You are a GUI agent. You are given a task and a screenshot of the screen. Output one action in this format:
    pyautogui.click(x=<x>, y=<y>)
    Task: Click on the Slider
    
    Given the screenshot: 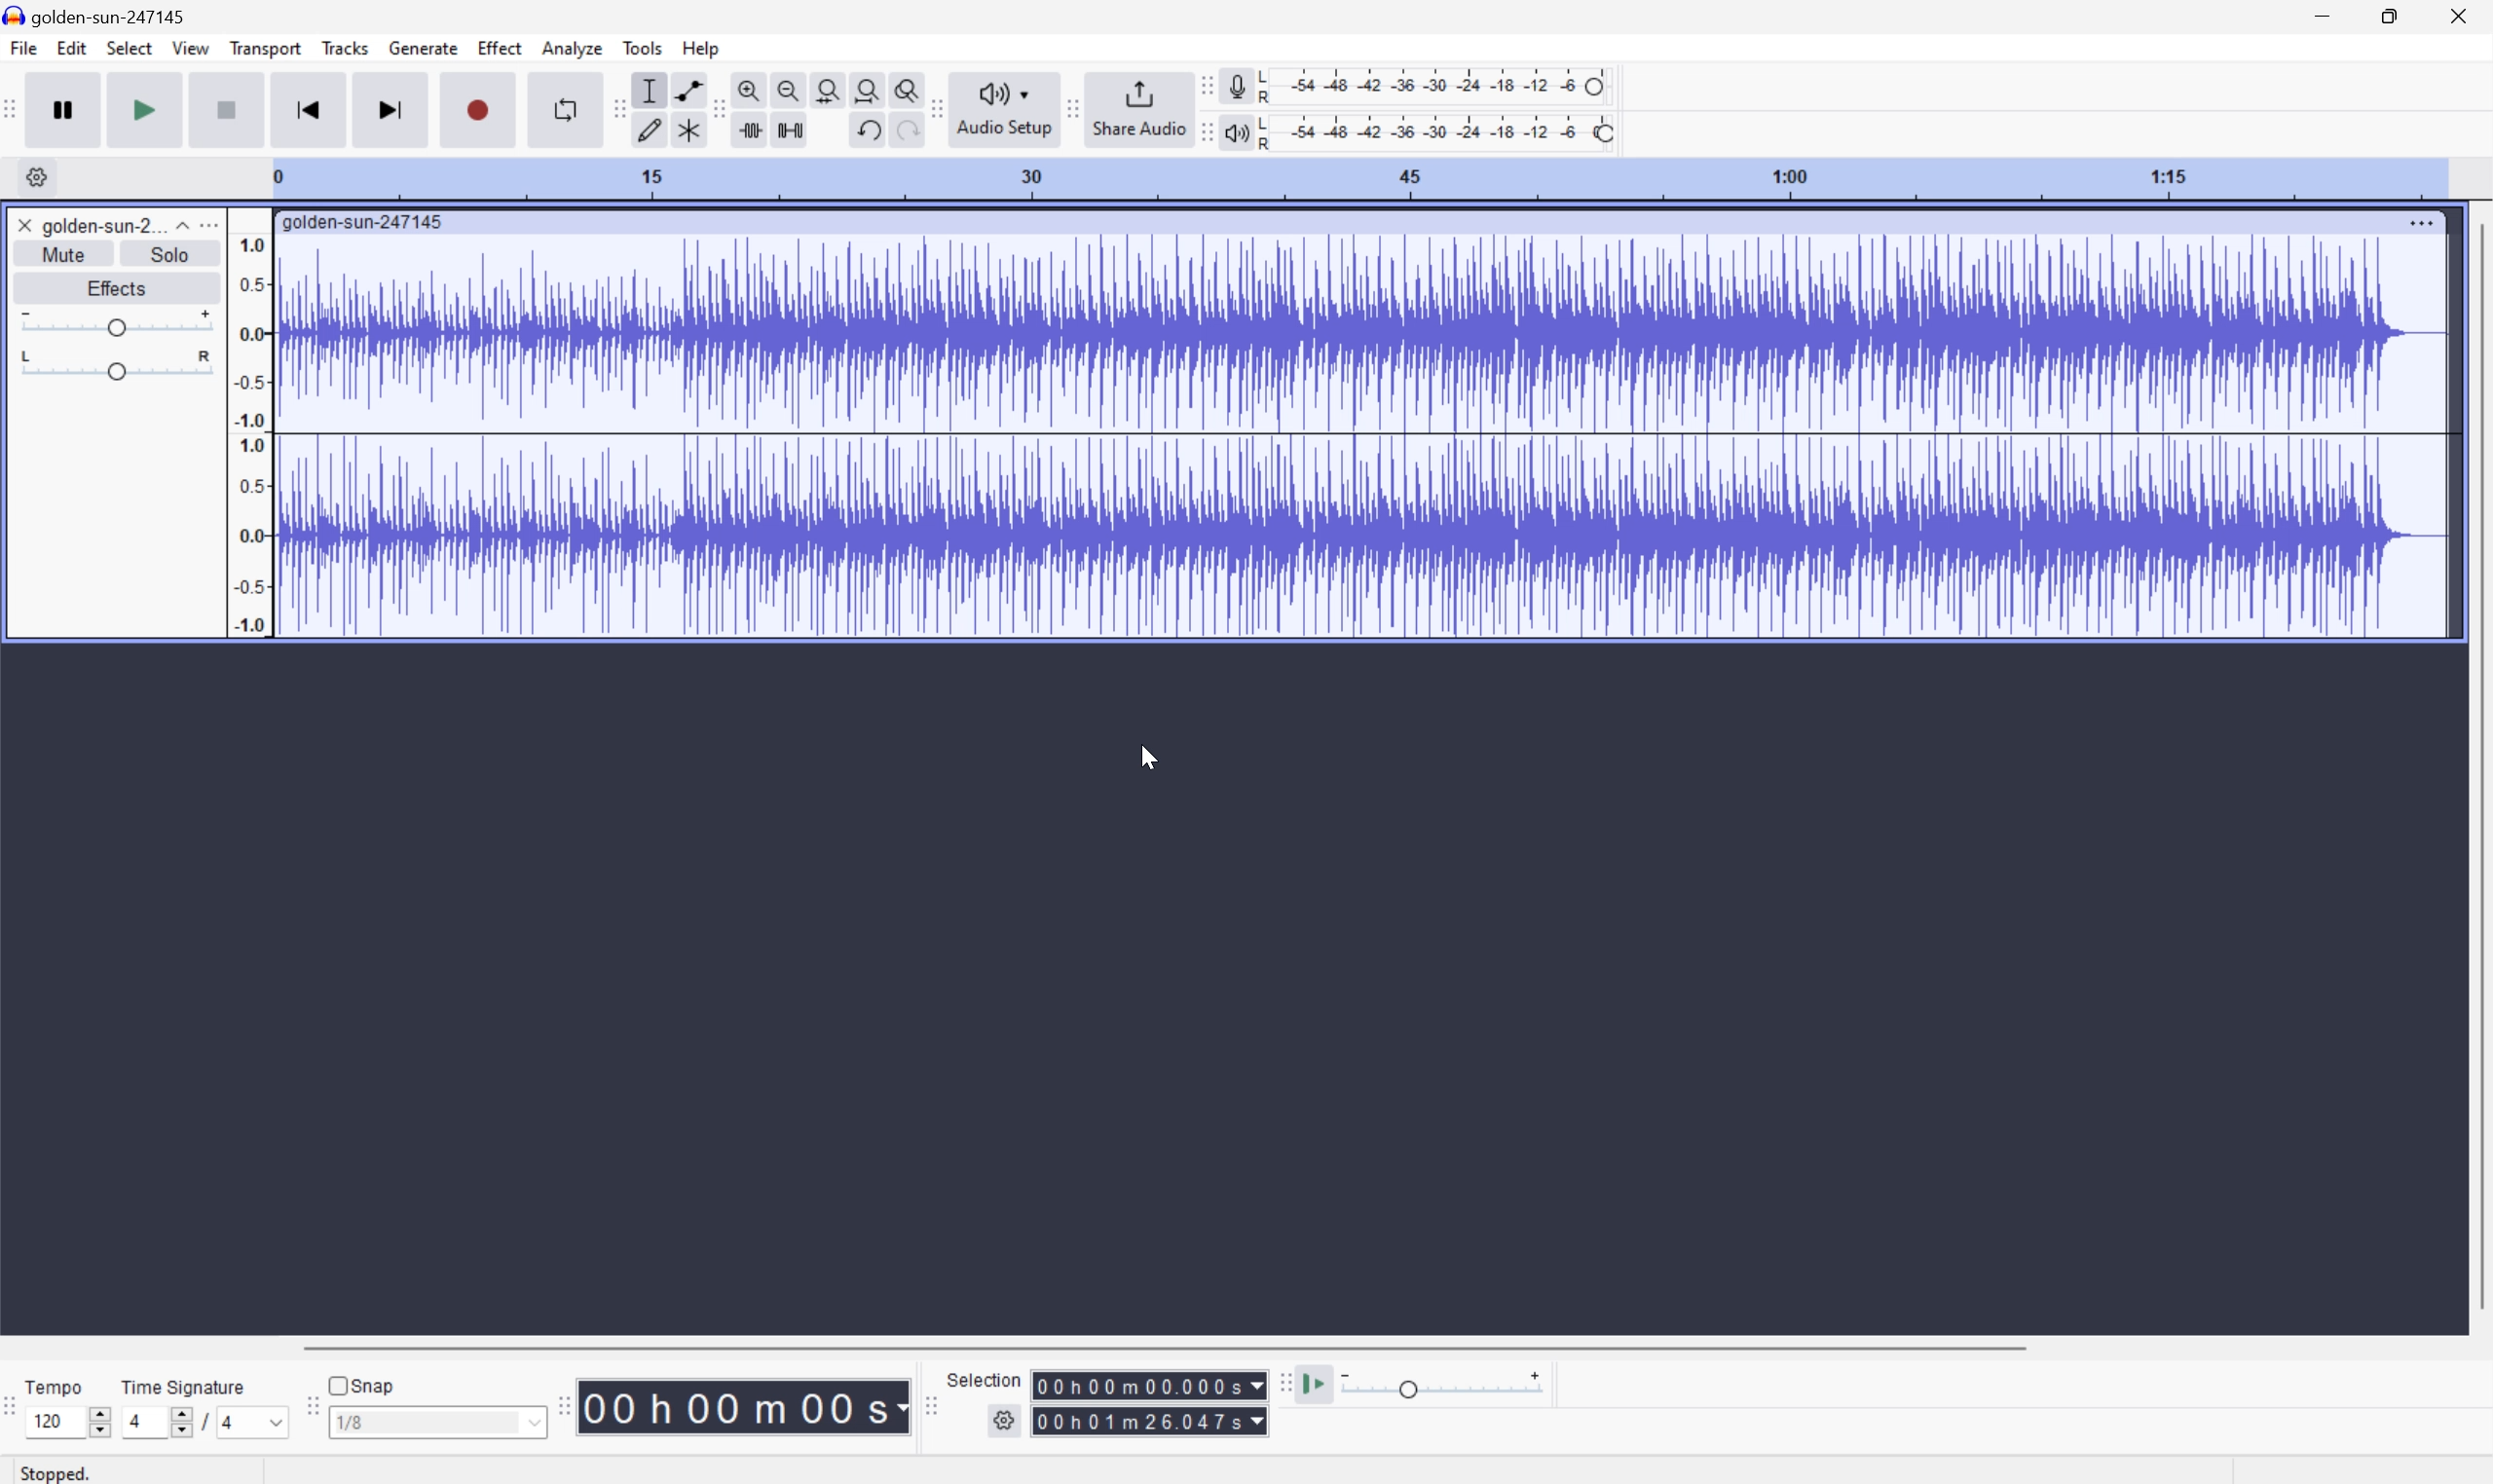 What is the action you would take?
    pyautogui.click(x=115, y=320)
    